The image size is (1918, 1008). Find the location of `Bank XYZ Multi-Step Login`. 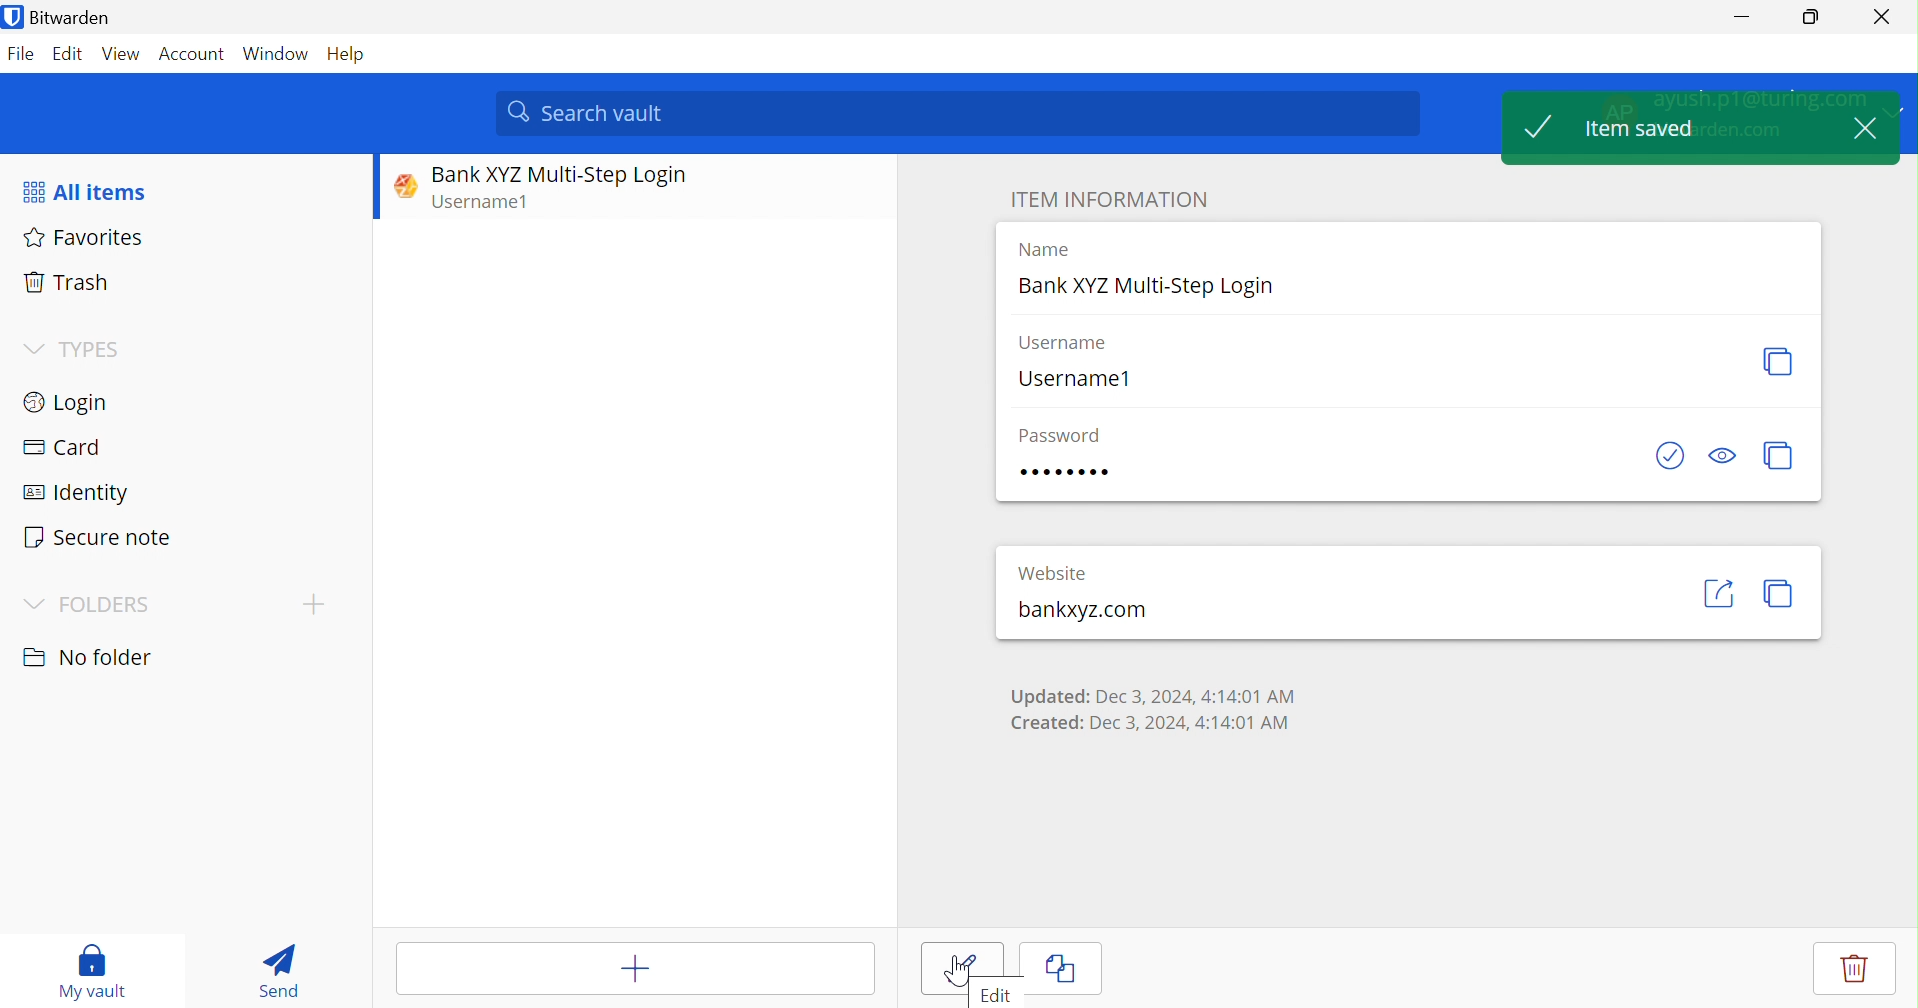

Bank XYZ Multi-Step Login is located at coordinates (559, 175).